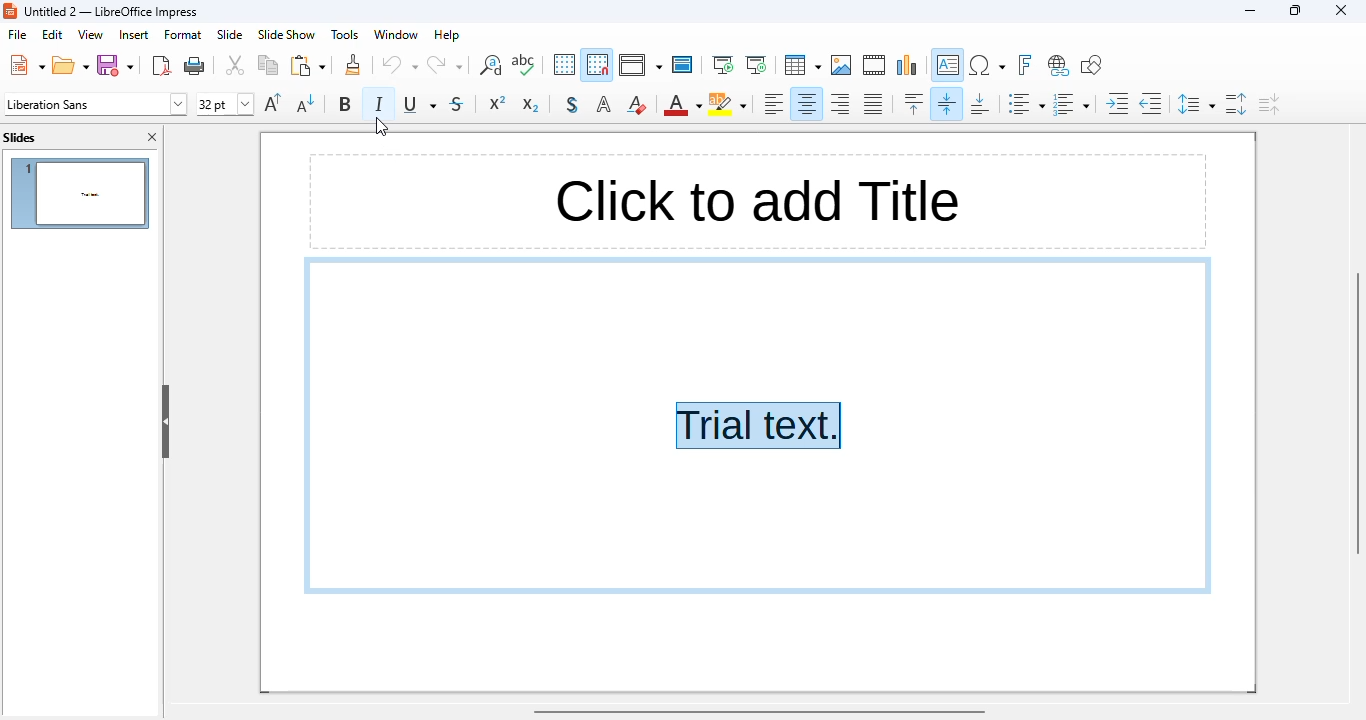  What do you see at coordinates (1297, 10) in the screenshot?
I see `maximize` at bounding box center [1297, 10].